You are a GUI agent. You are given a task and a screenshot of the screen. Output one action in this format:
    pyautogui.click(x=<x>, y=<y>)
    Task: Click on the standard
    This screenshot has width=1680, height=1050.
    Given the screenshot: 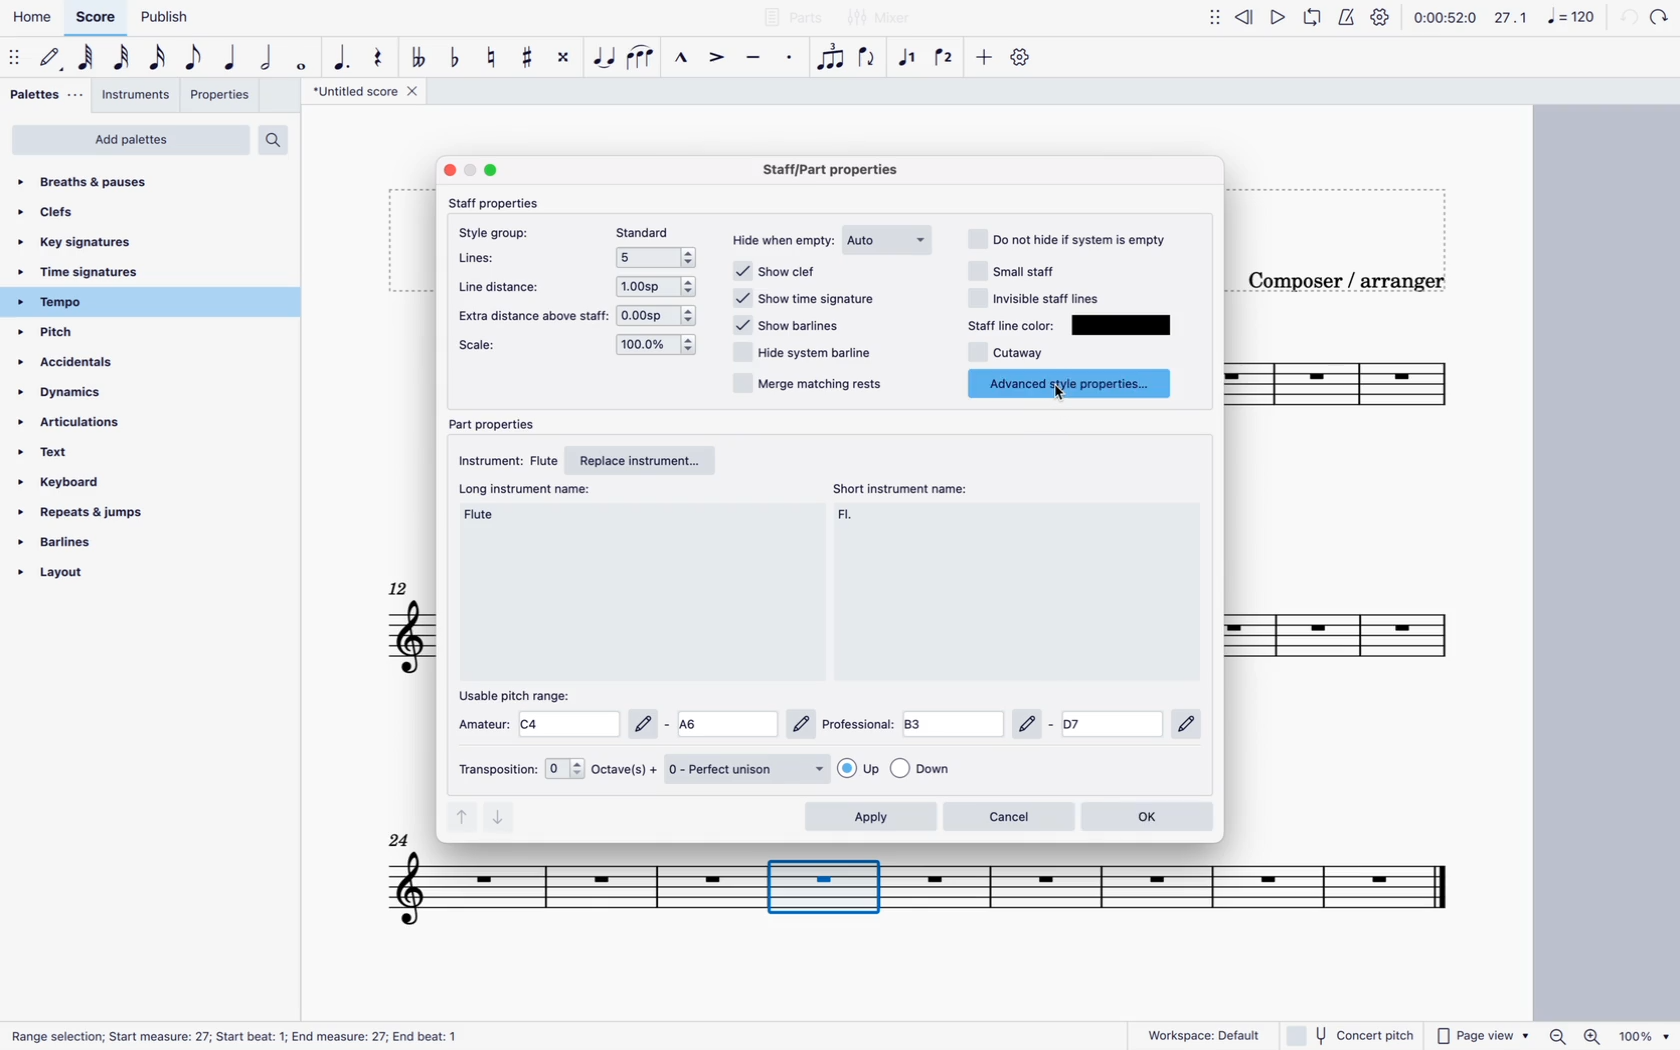 What is the action you would take?
    pyautogui.click(x=643, y=230)
    